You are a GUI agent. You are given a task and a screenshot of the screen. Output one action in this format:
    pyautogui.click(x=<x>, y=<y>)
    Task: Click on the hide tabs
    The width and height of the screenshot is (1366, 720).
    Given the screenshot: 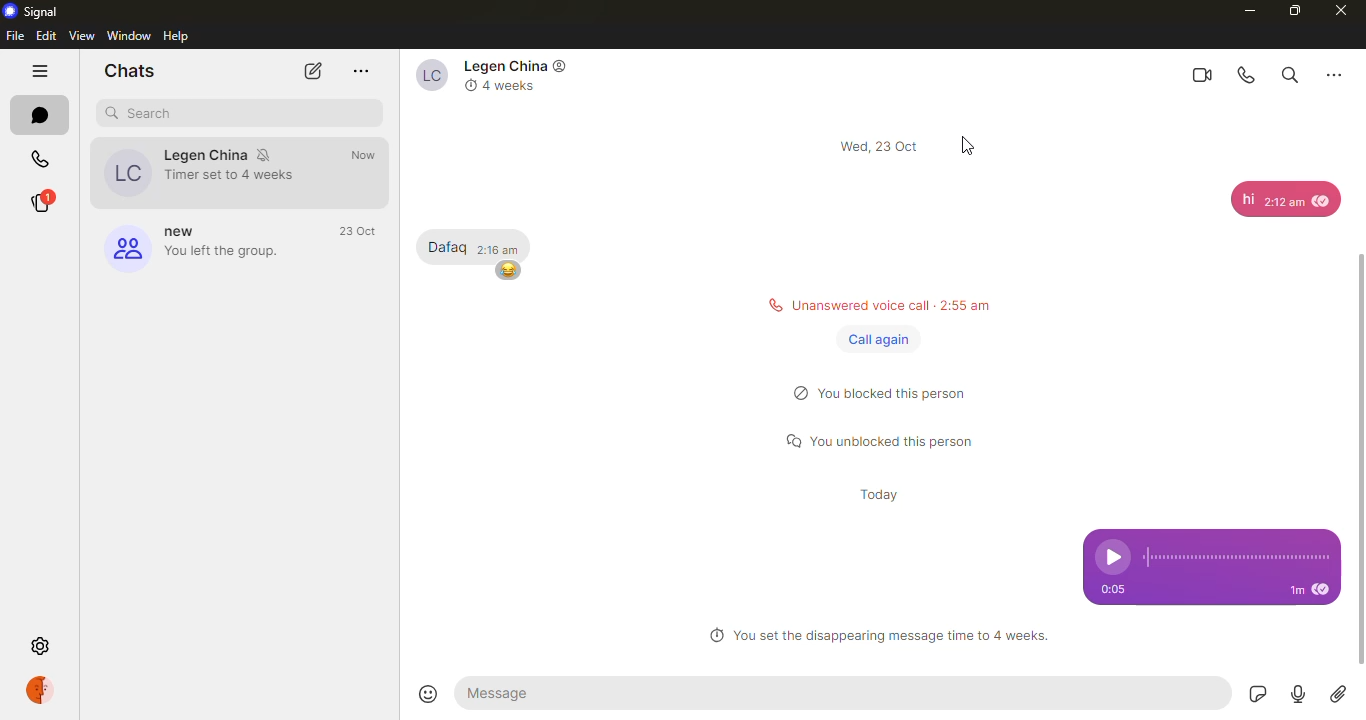 What is the action you would take?
    pyautogui.click(x=42, y=71)
    